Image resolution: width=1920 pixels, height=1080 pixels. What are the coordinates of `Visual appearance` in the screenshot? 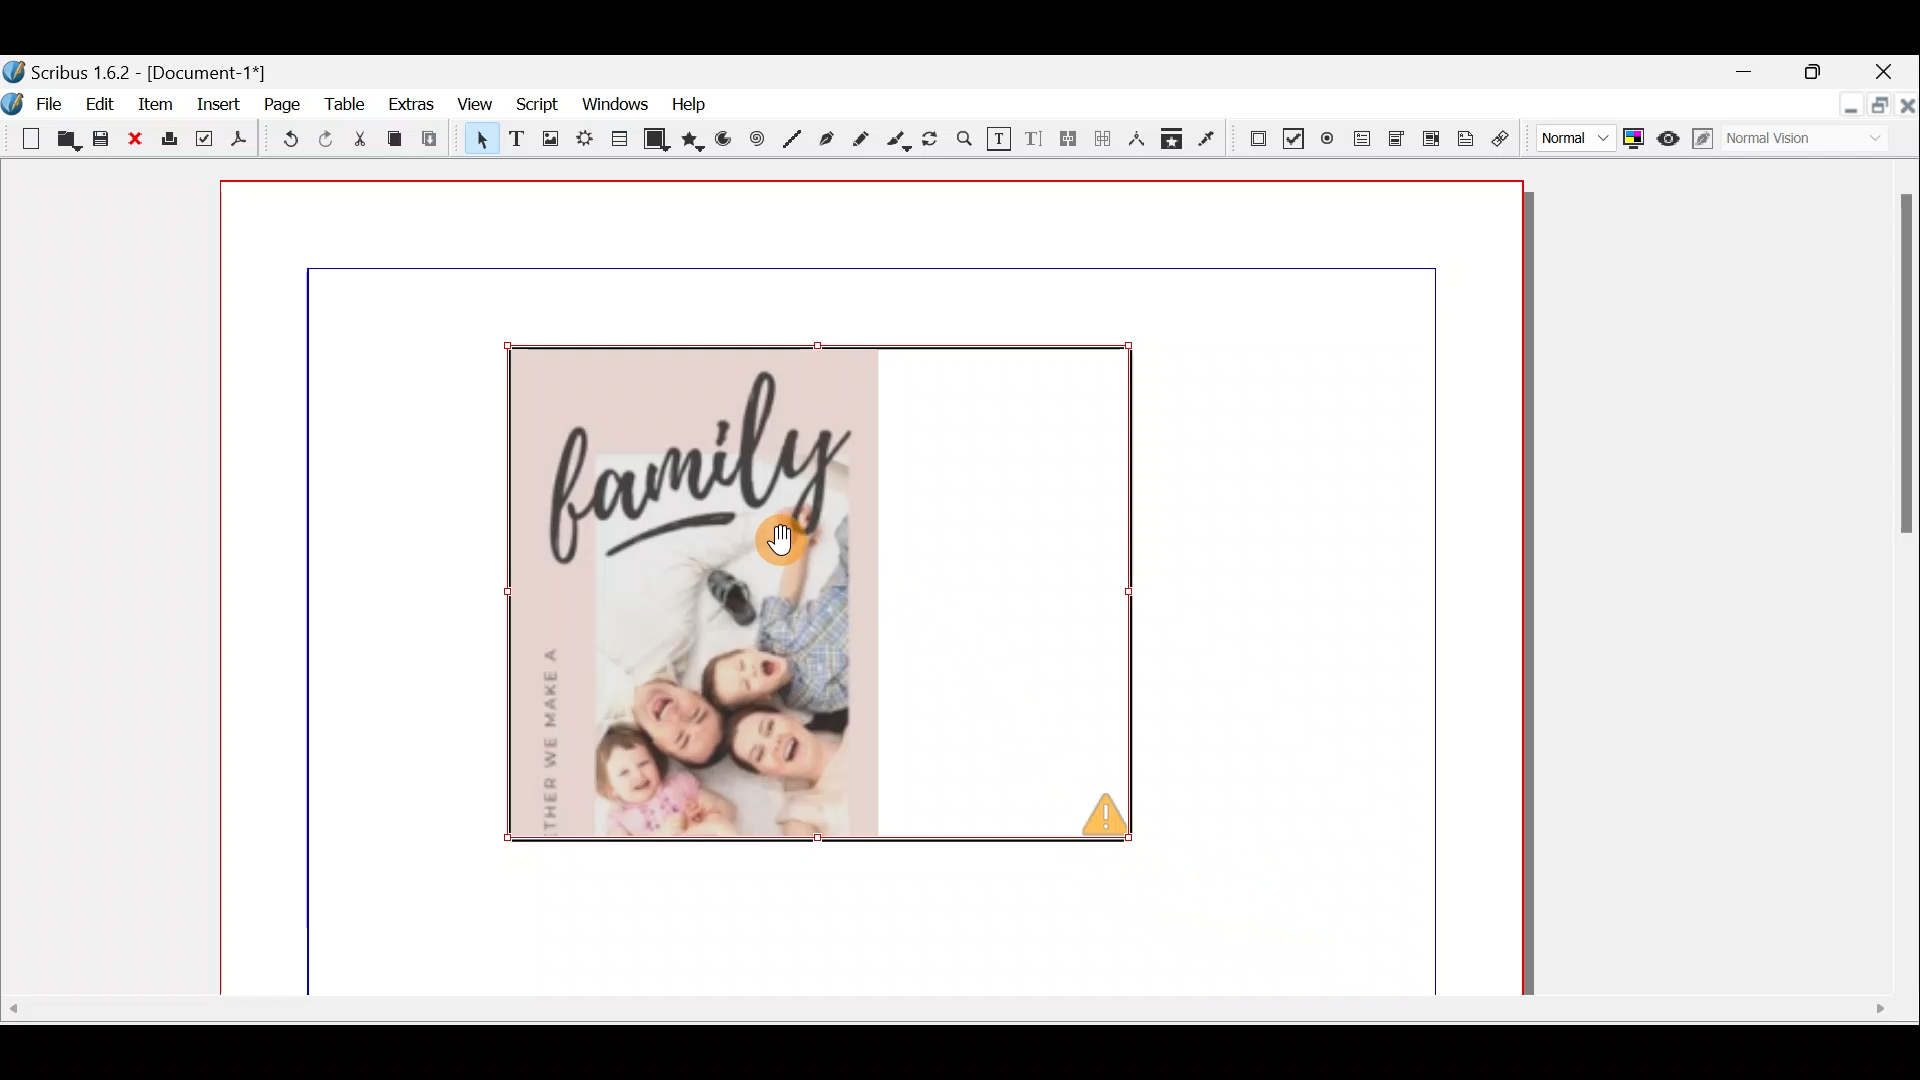 It's located at (1787, 140).